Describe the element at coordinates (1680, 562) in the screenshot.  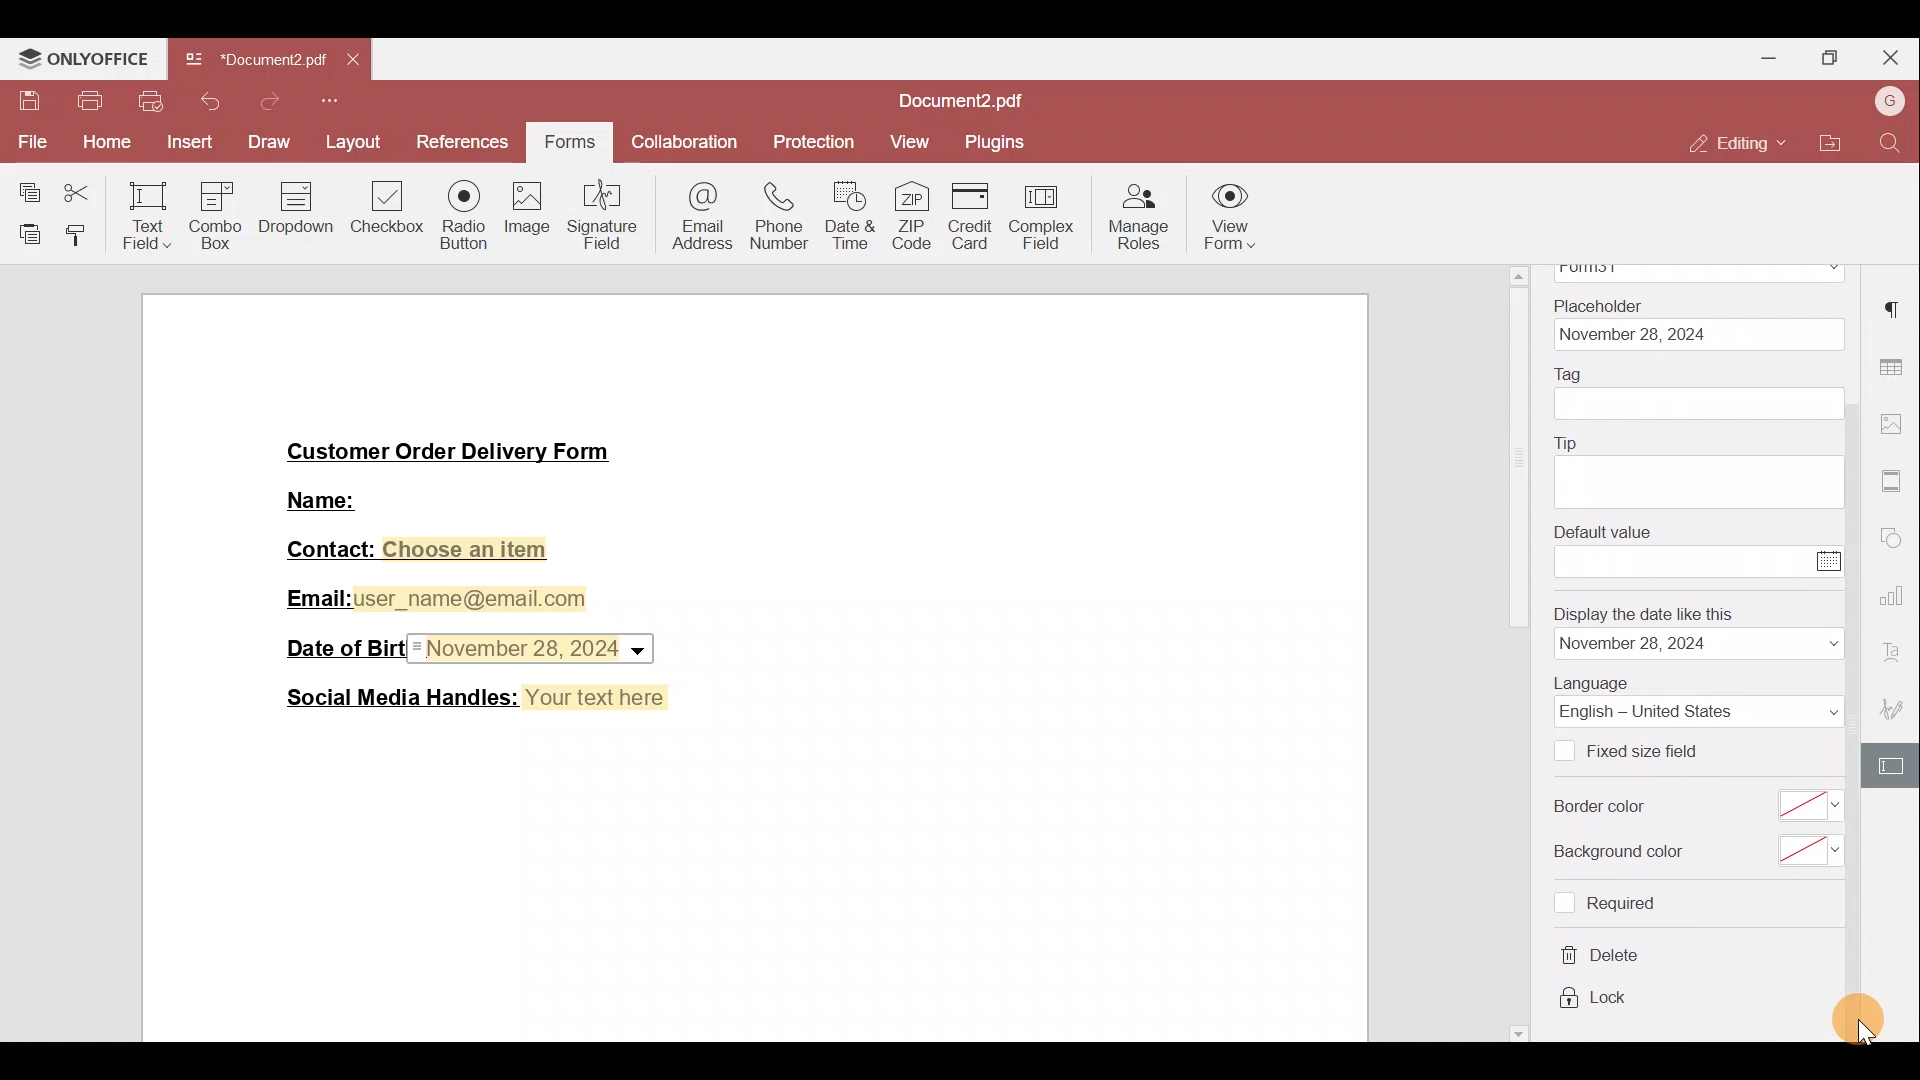
I see `enter value` at that location.